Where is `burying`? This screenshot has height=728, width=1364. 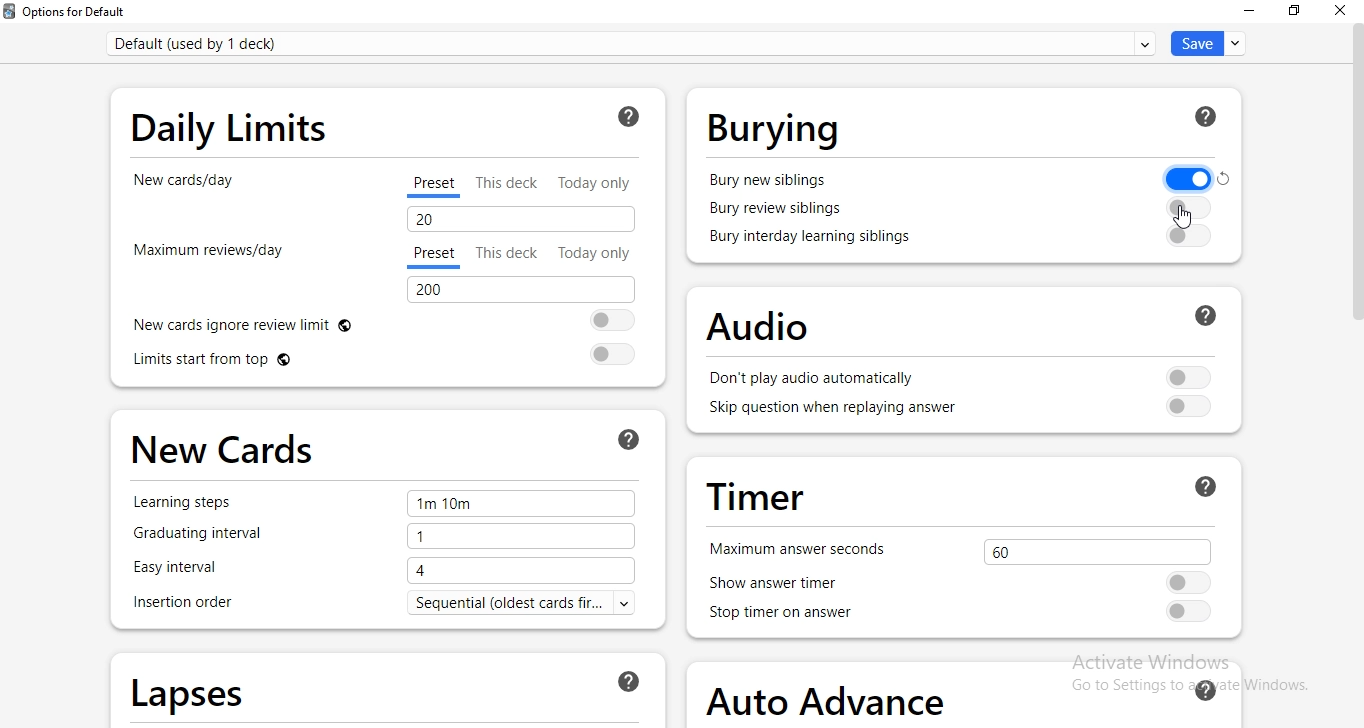
burying is located at coordinates (776, 128).